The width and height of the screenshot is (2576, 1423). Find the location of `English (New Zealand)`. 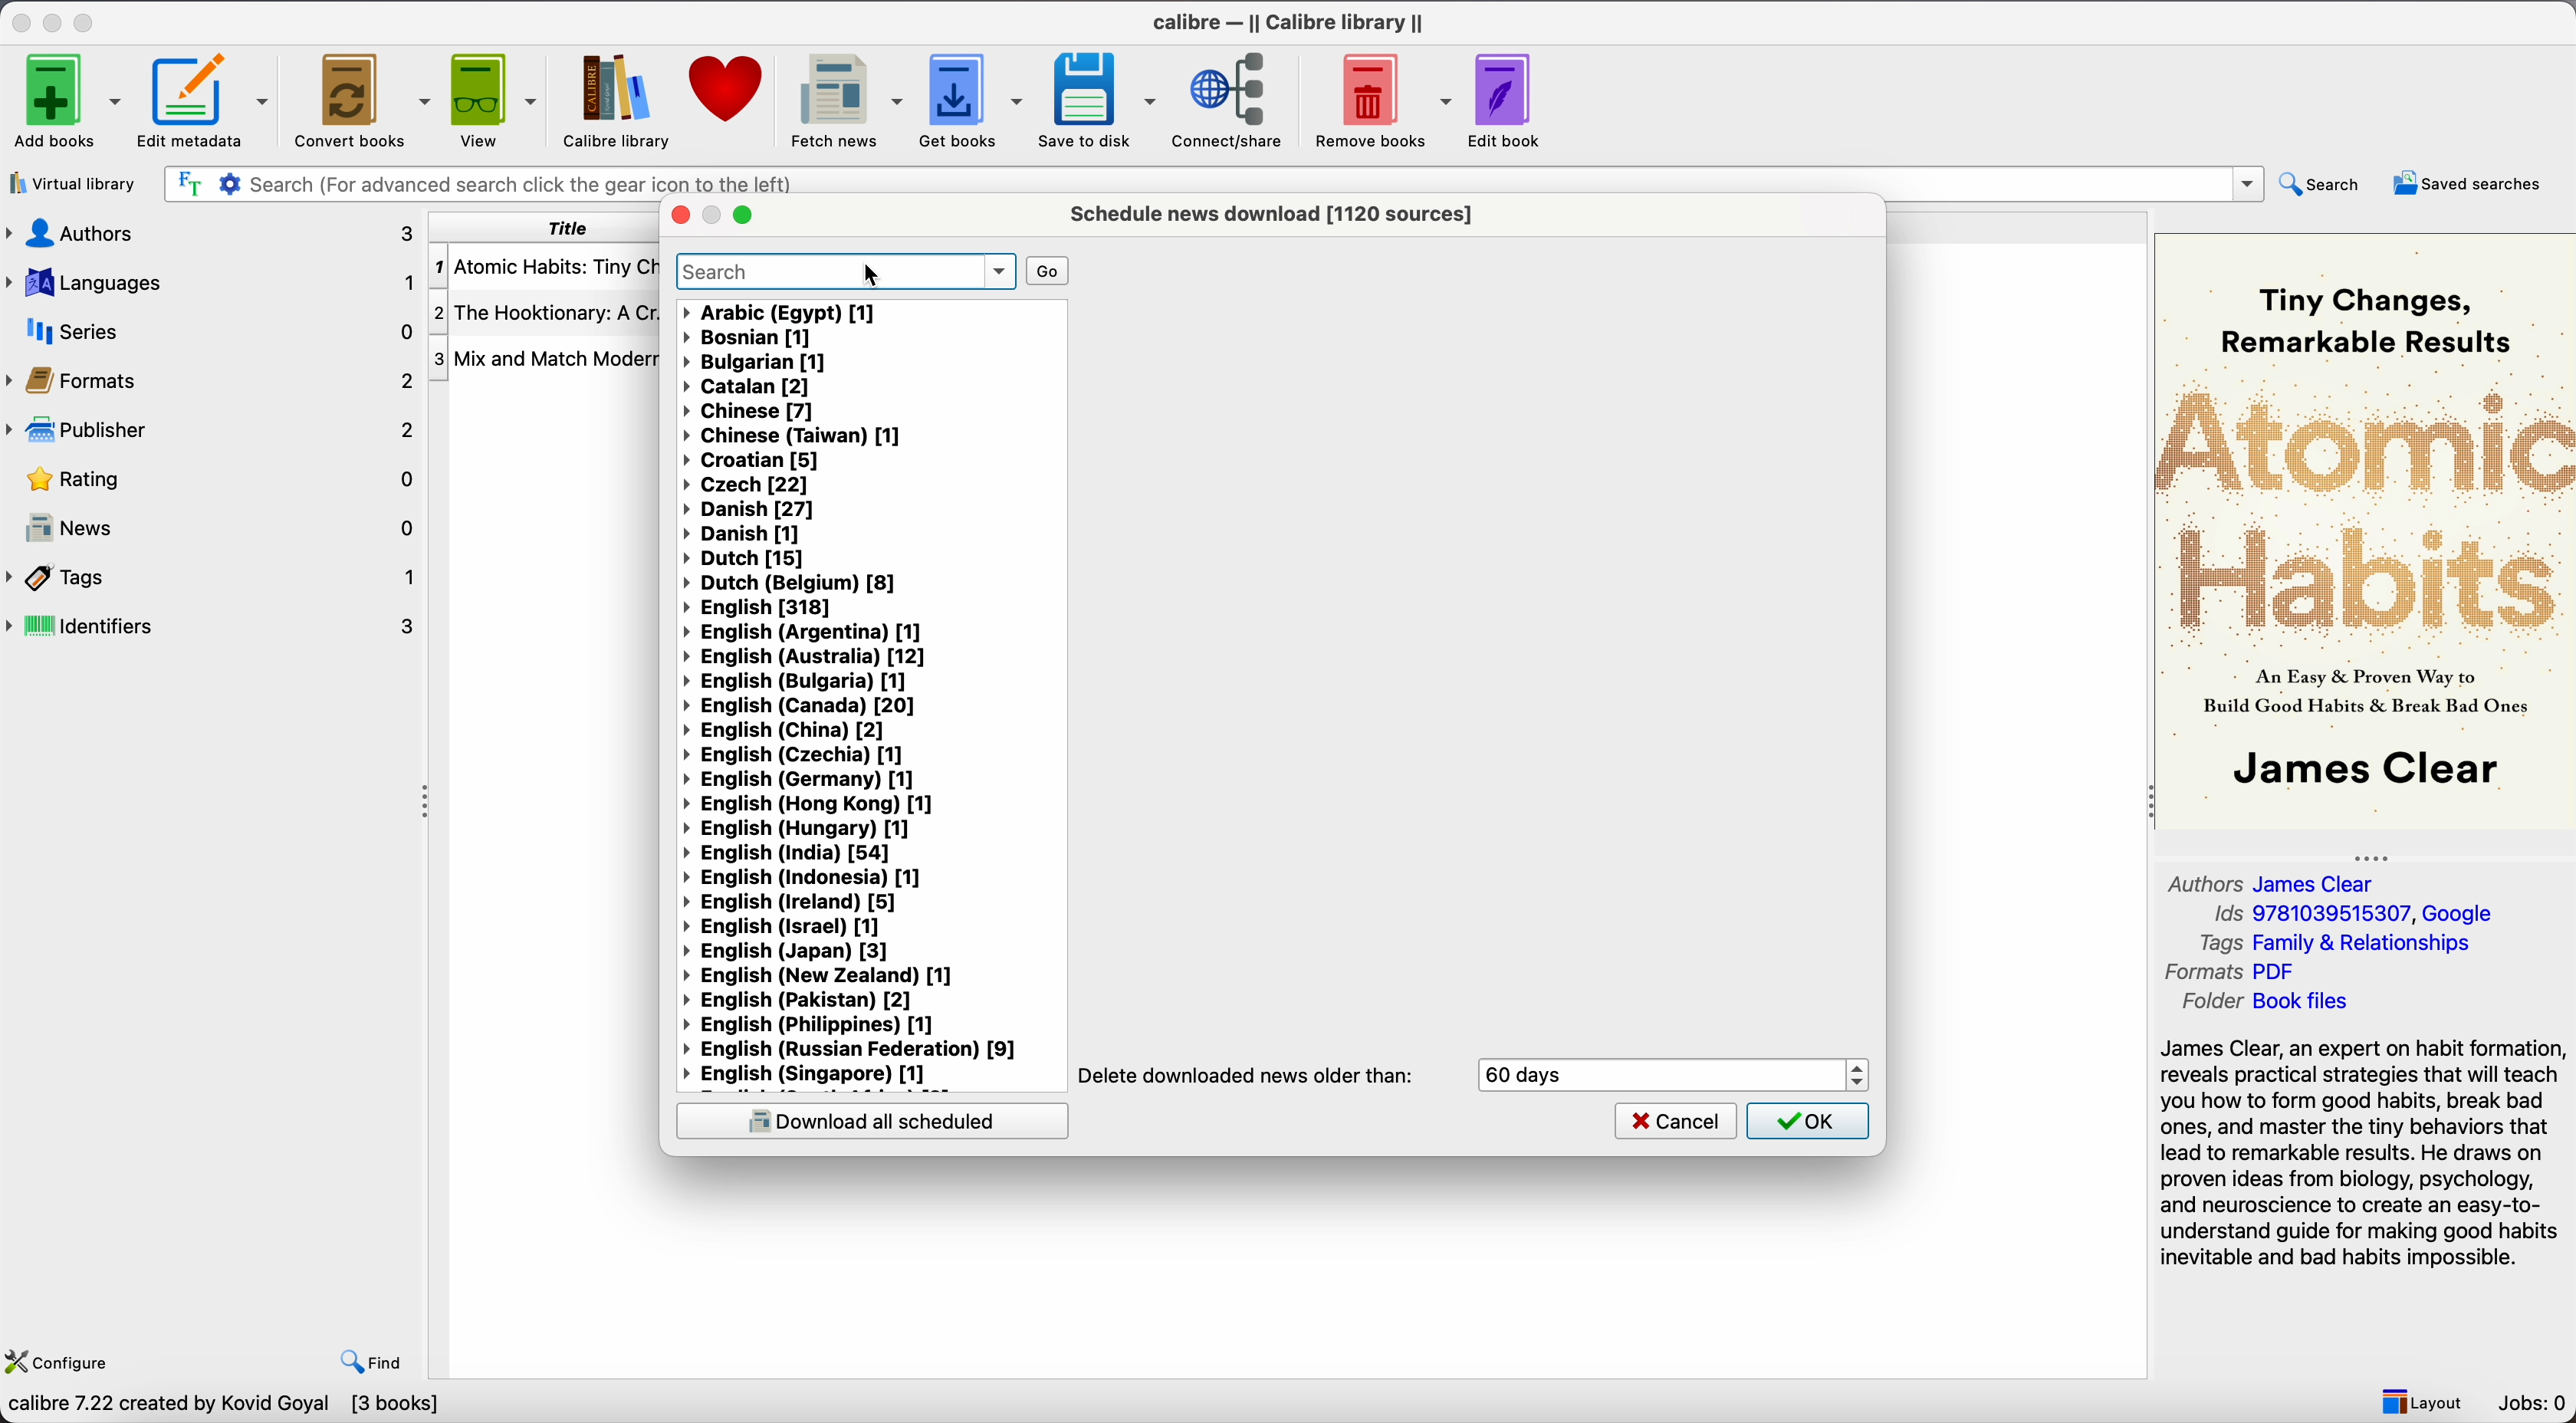

English (New Zealand) is located at coordinates (829, 978).